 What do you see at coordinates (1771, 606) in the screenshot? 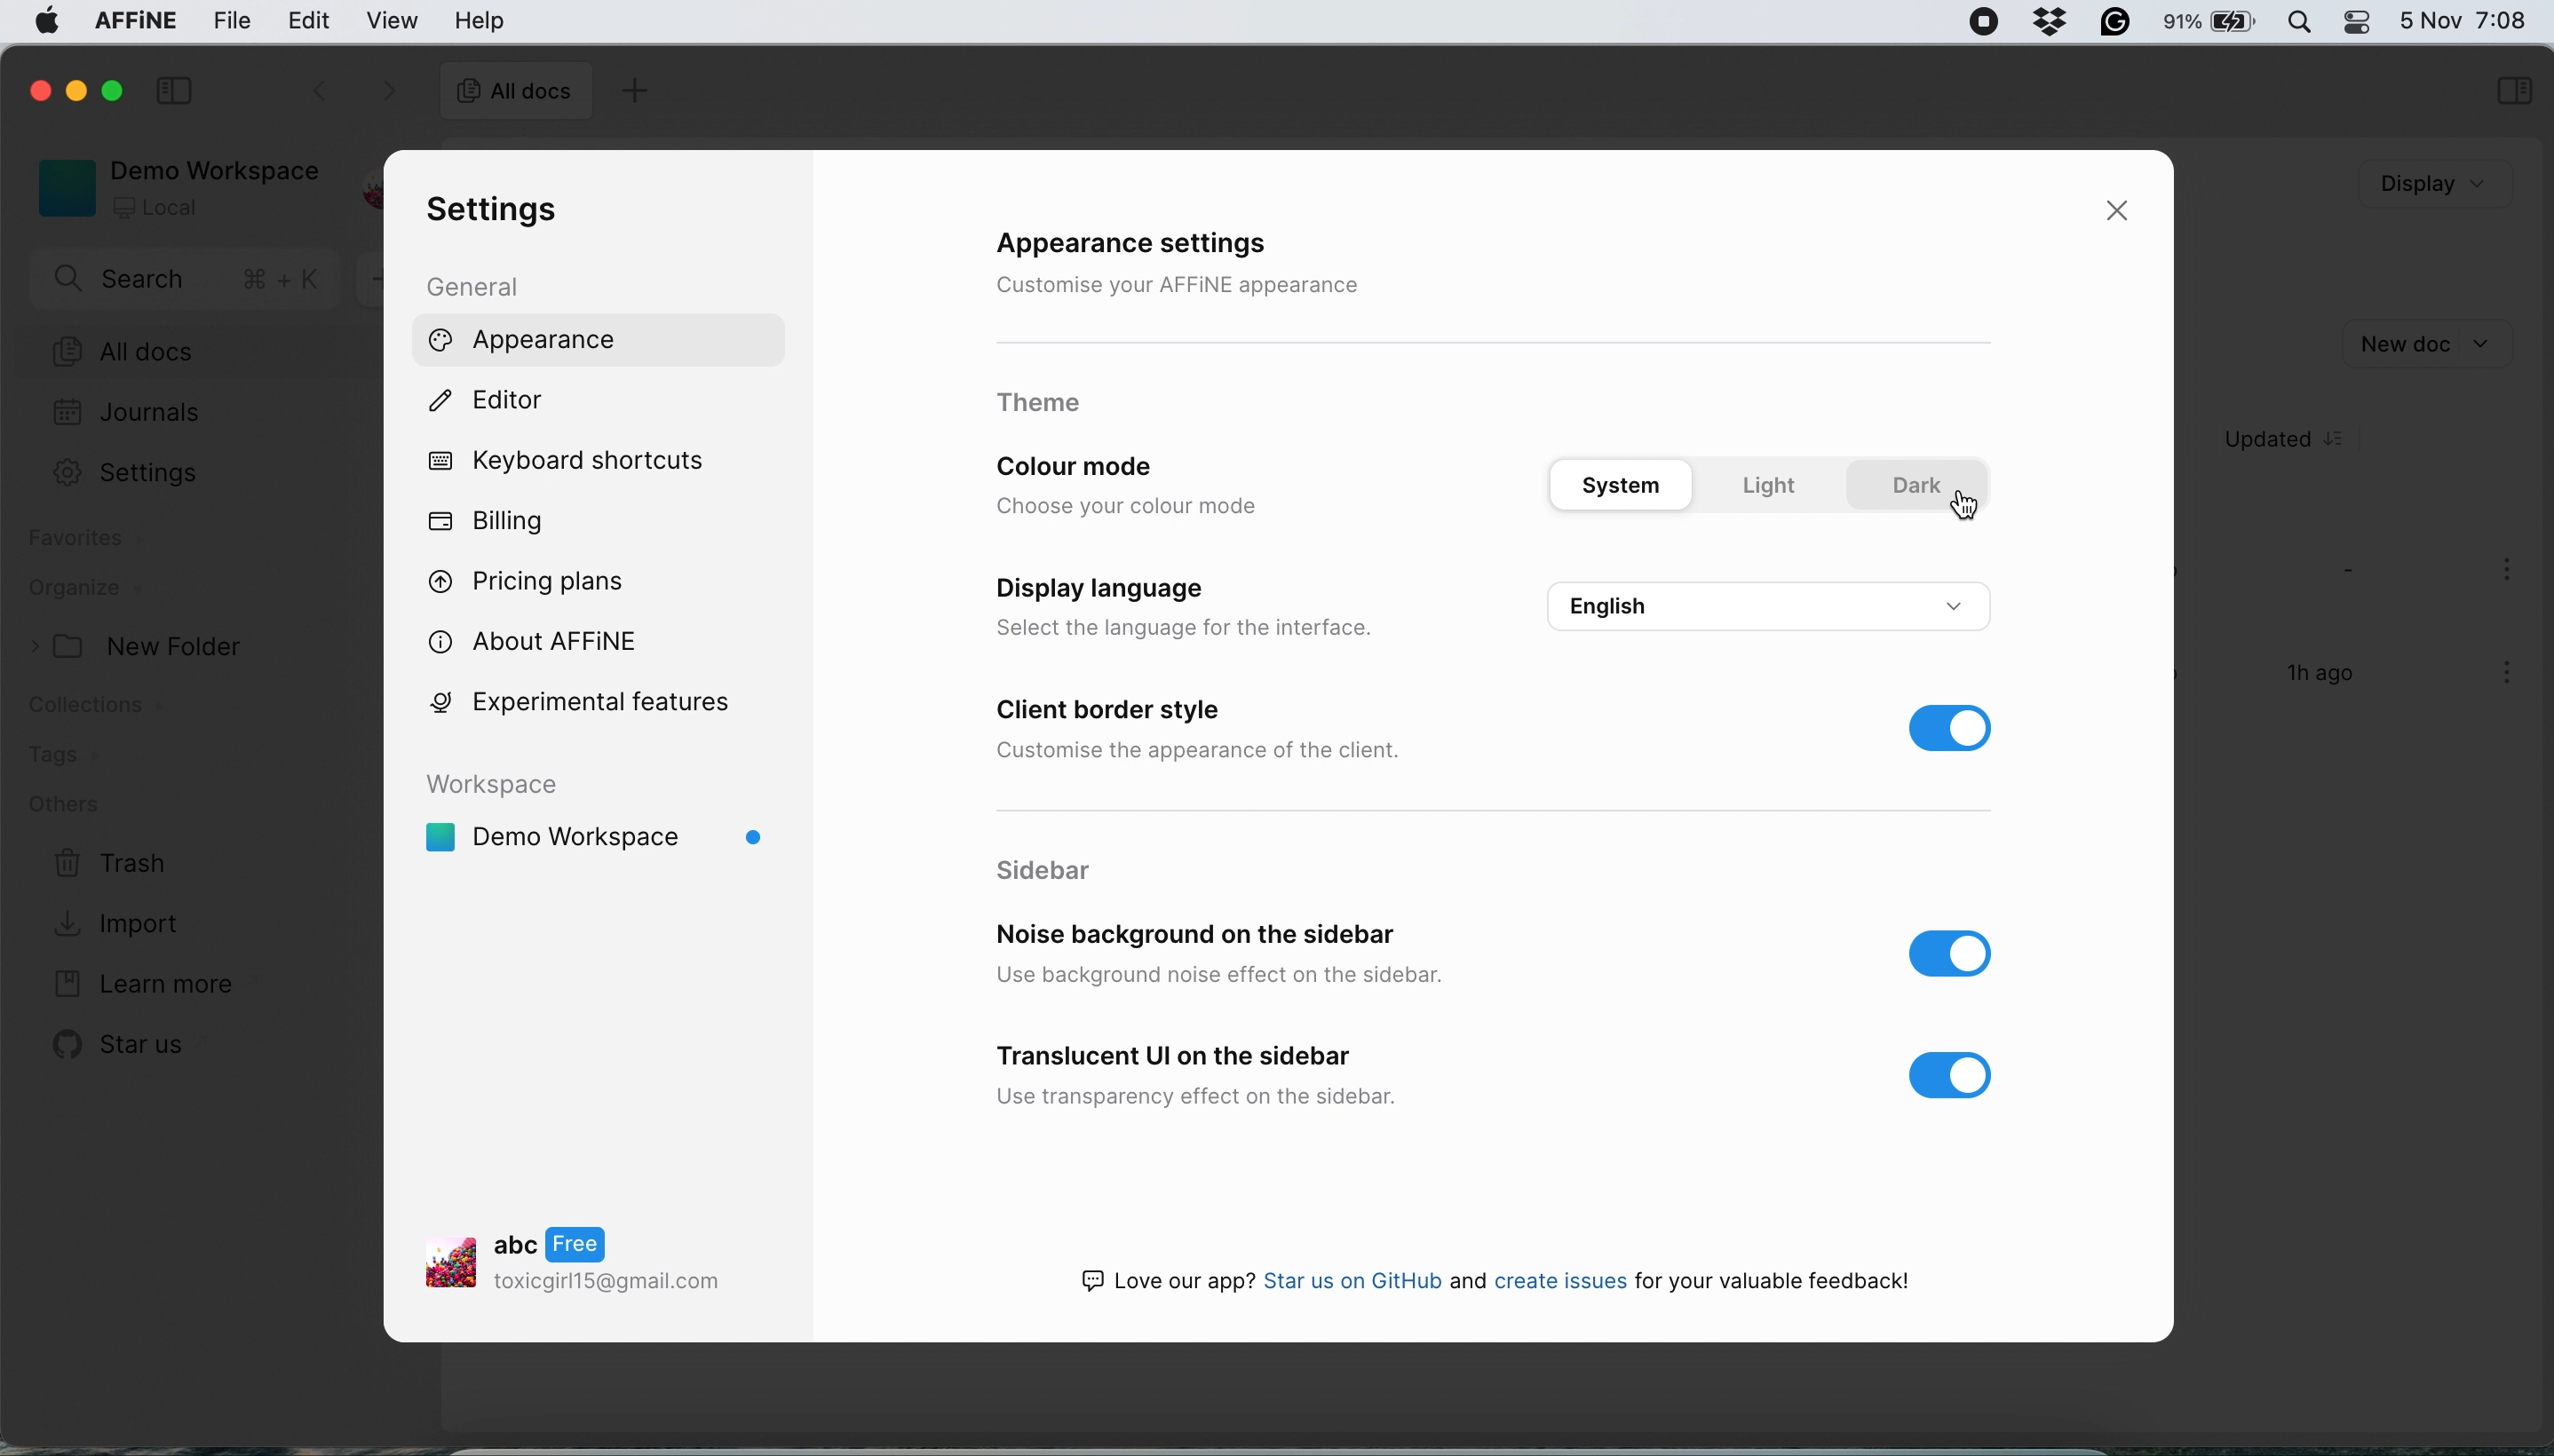
I see `english` at bounding box center [1771, 606].